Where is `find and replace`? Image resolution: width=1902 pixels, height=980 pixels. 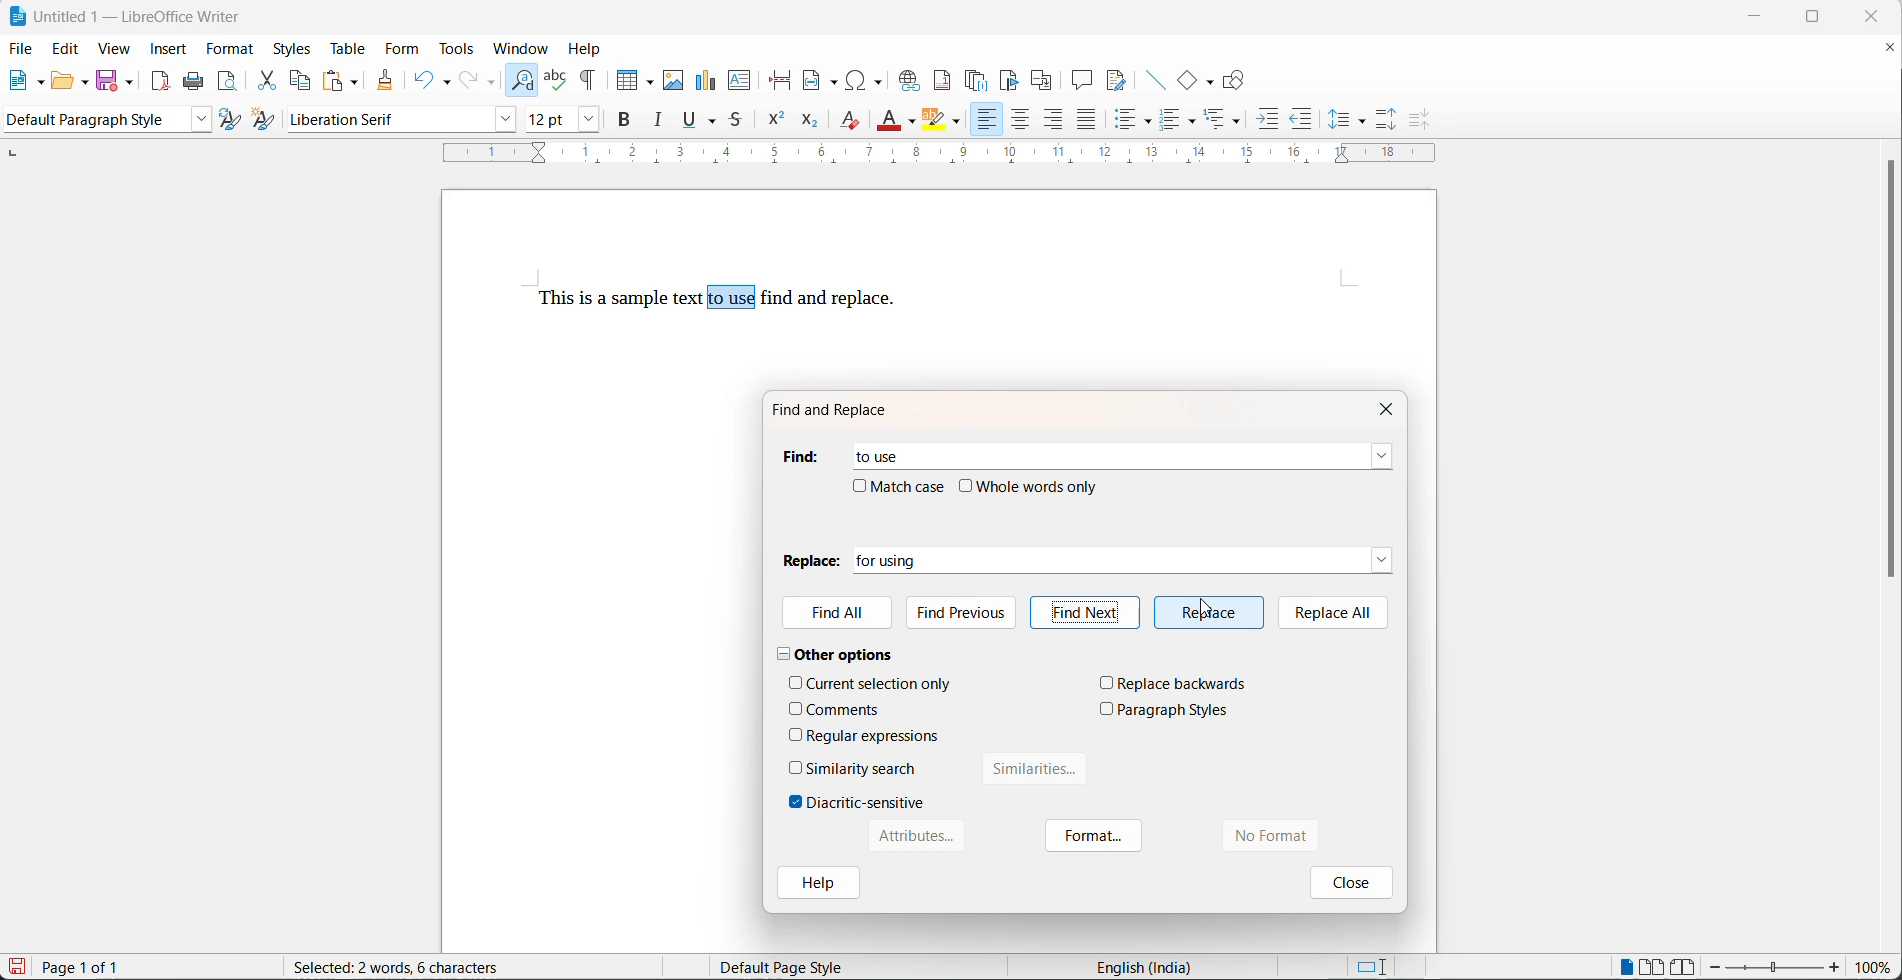 find and replace is located at coordinates (523, 77).